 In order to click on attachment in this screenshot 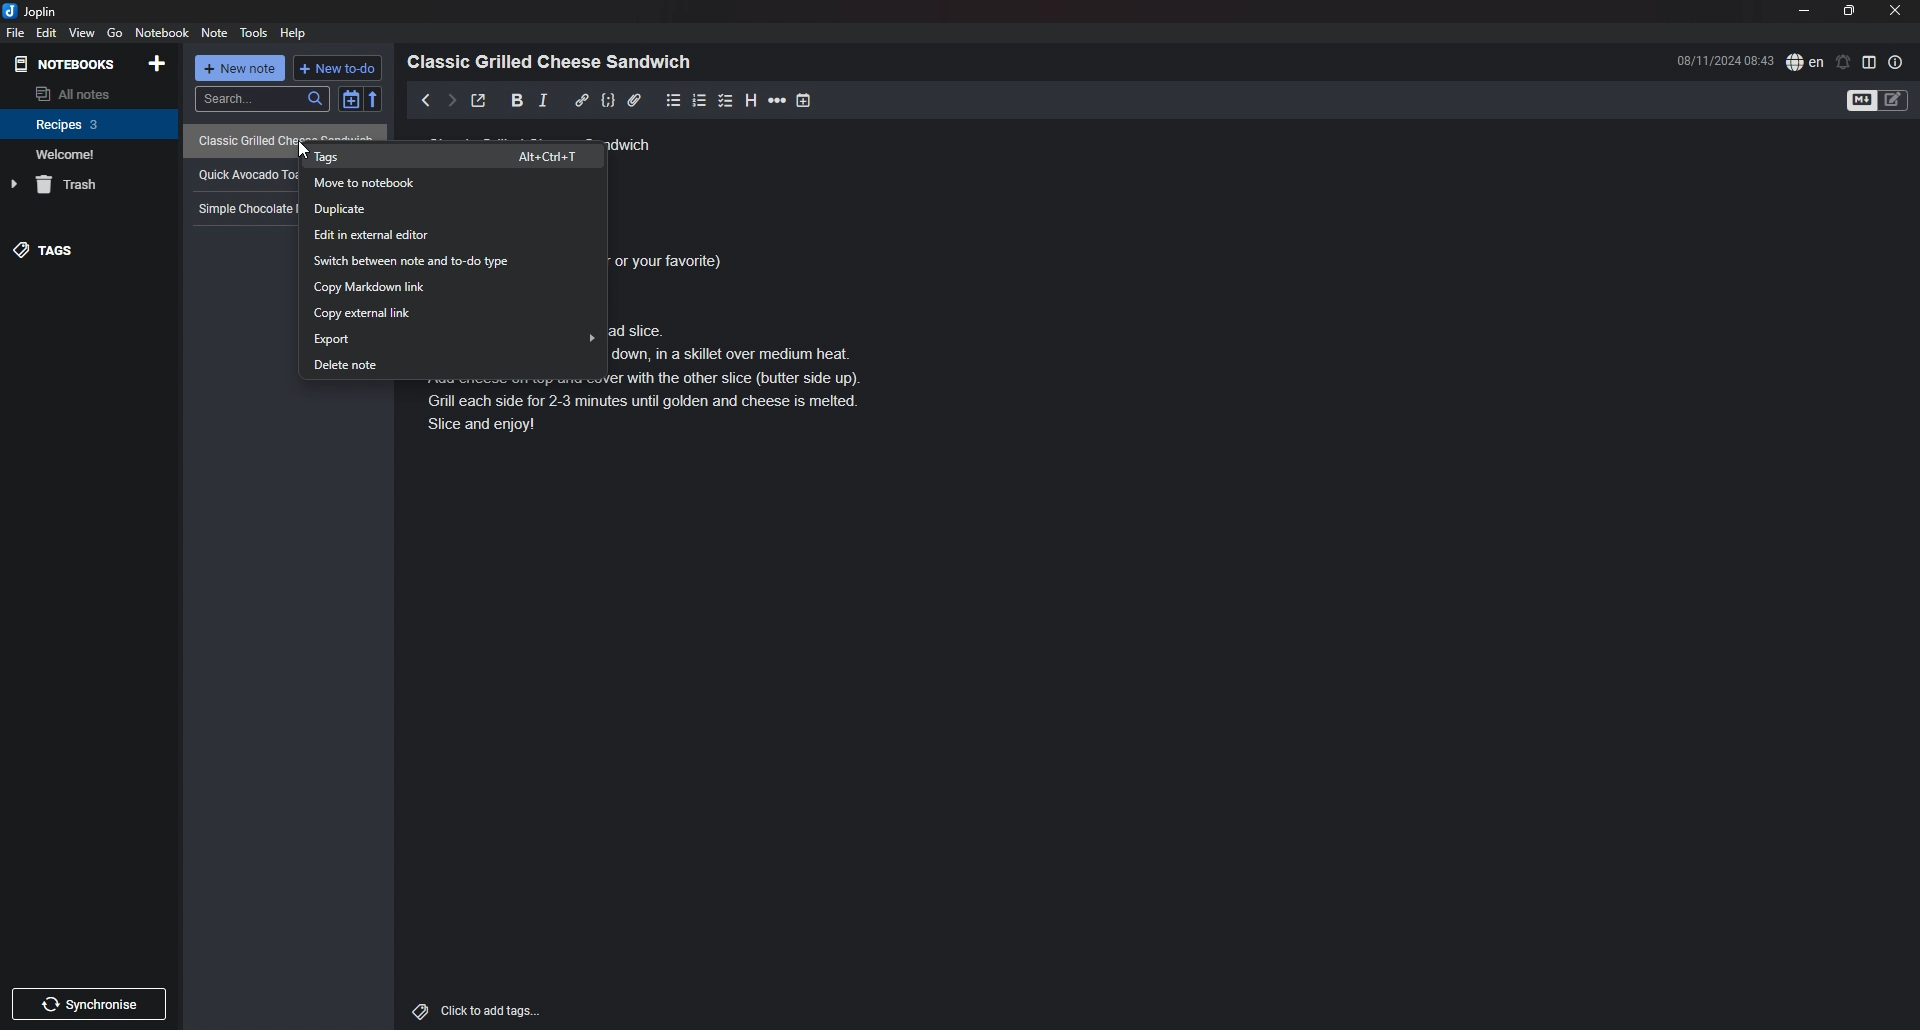, I will do `click(634, 100)`.